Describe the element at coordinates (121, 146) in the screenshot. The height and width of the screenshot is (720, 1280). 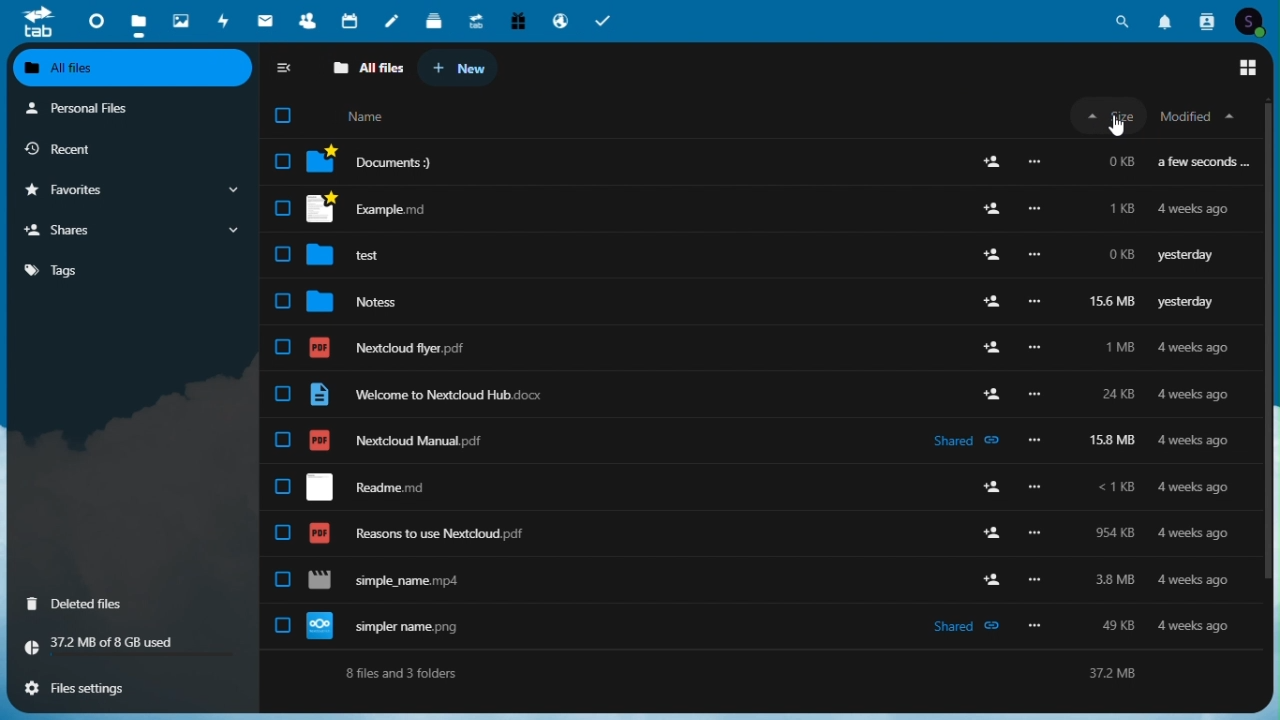
I see `recent` at that location.